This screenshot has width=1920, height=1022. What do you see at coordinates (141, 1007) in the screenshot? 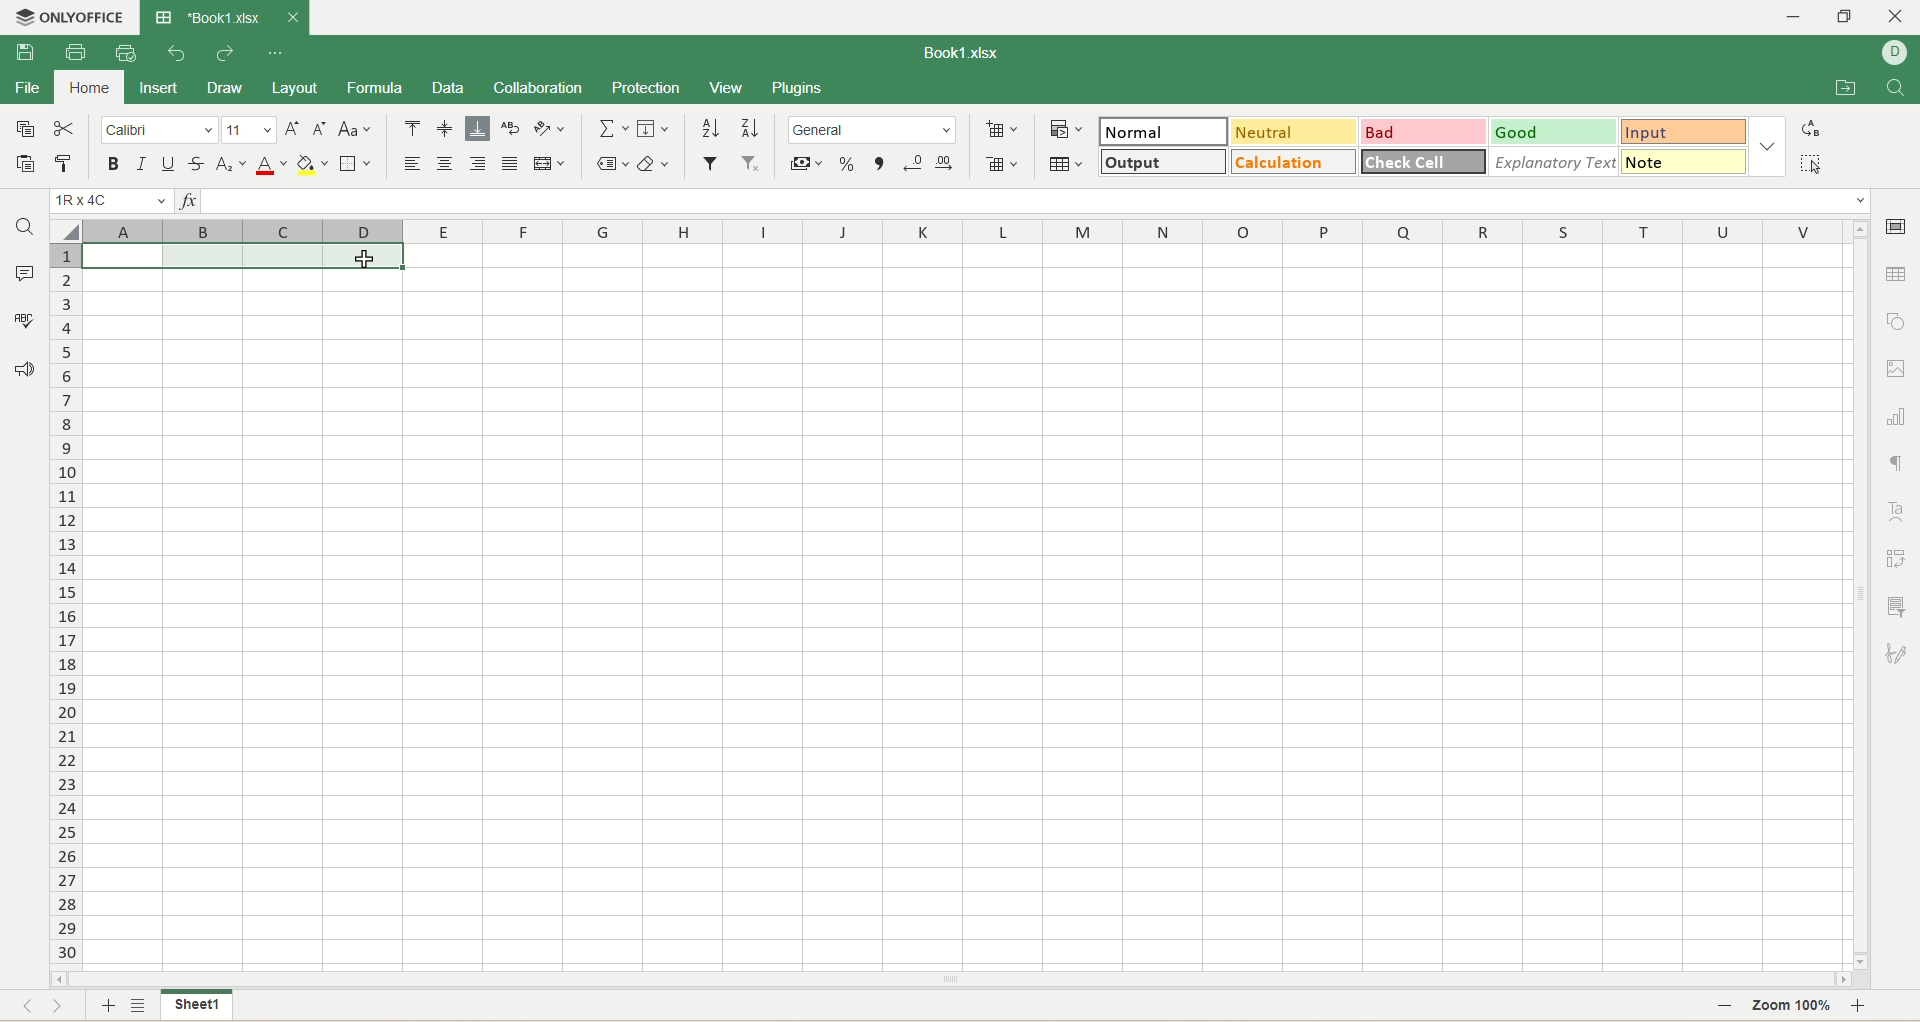
I see `sheet list` at bounding box center [141, 1007].